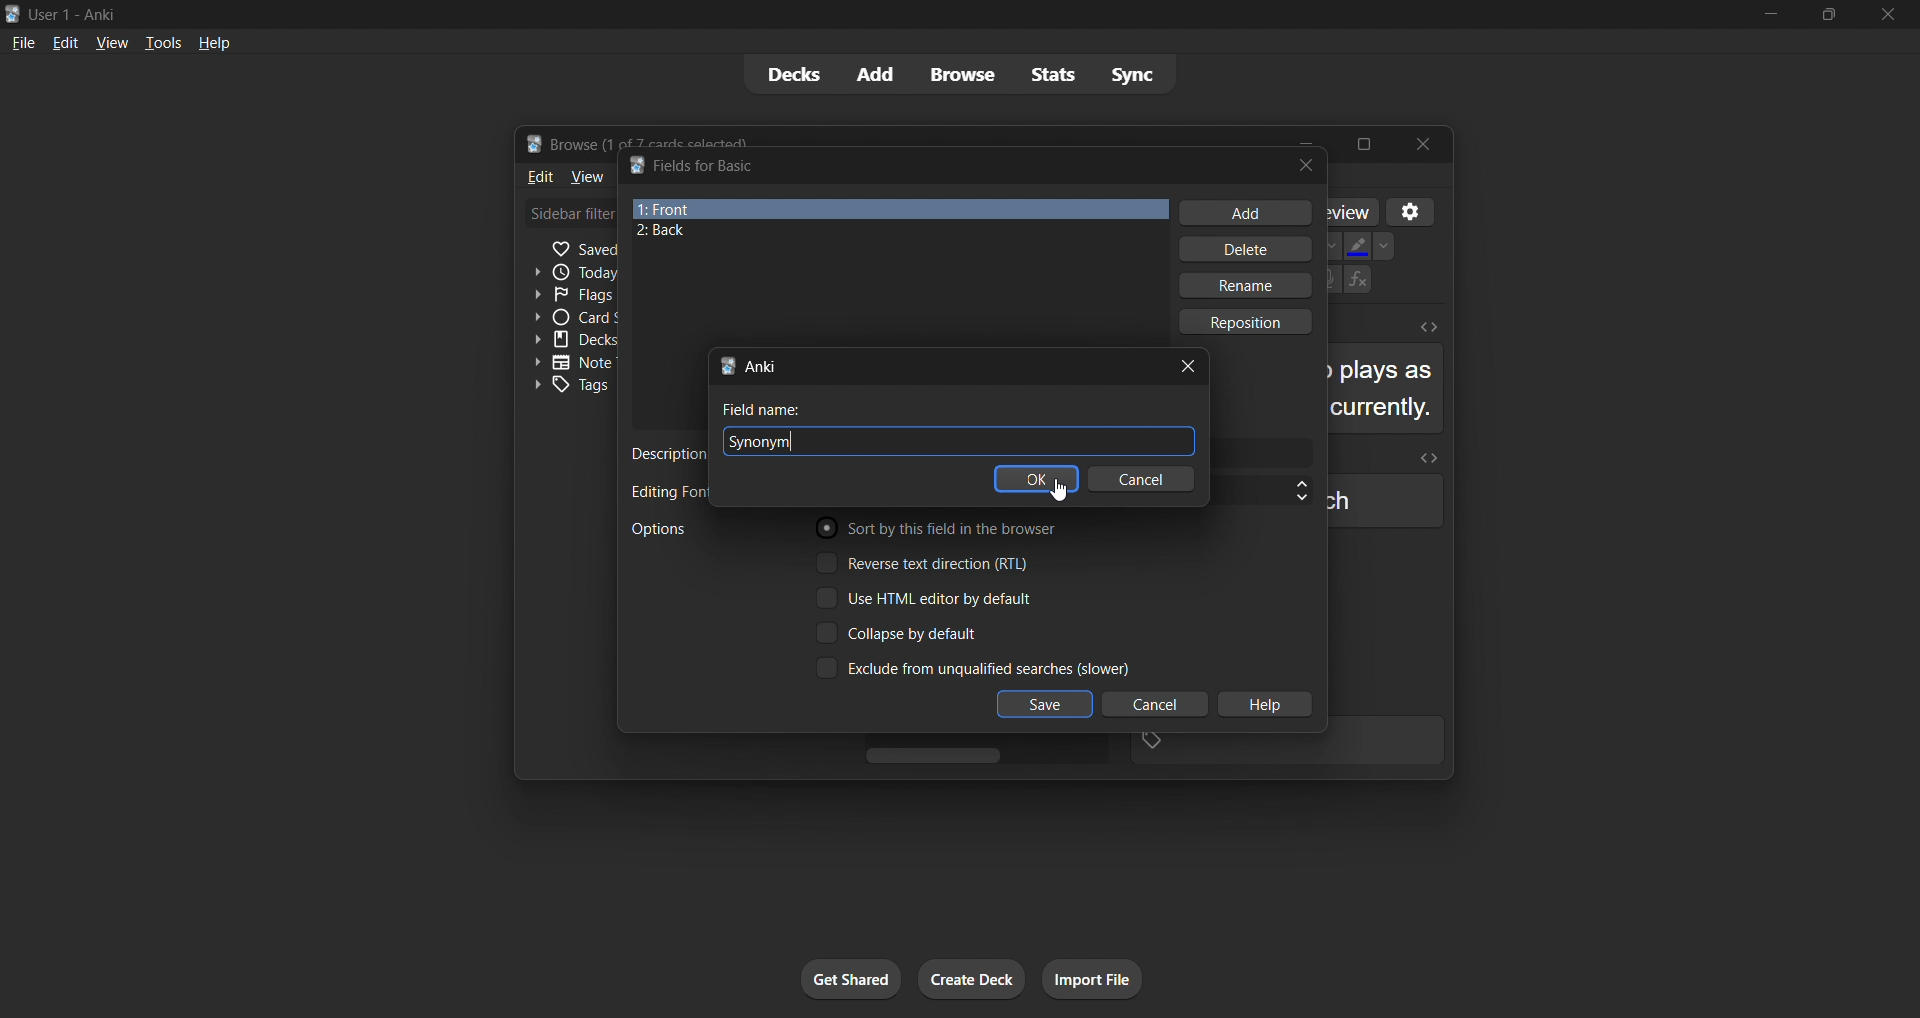 The height and width of the screenshot is (1018, 1920). I want to click on help, so click(1266, 706).